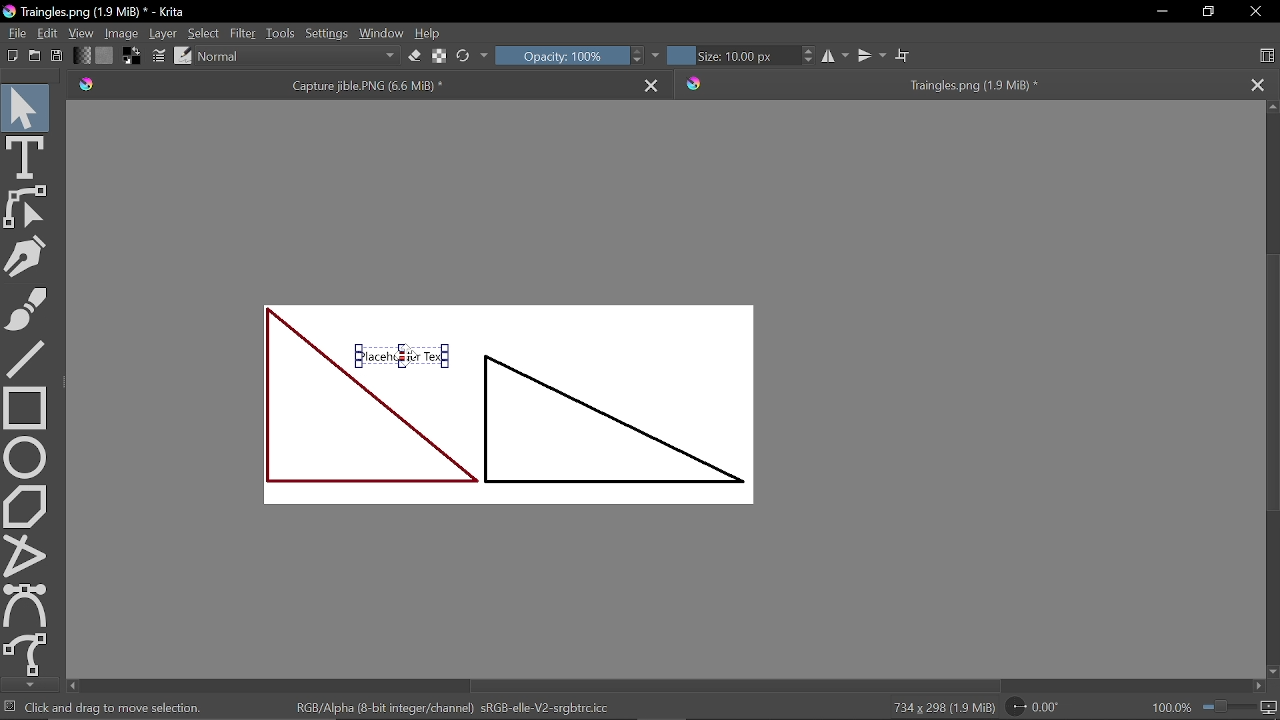 The image size is (1280, 720). I want to click on Save, so click(54, 57).